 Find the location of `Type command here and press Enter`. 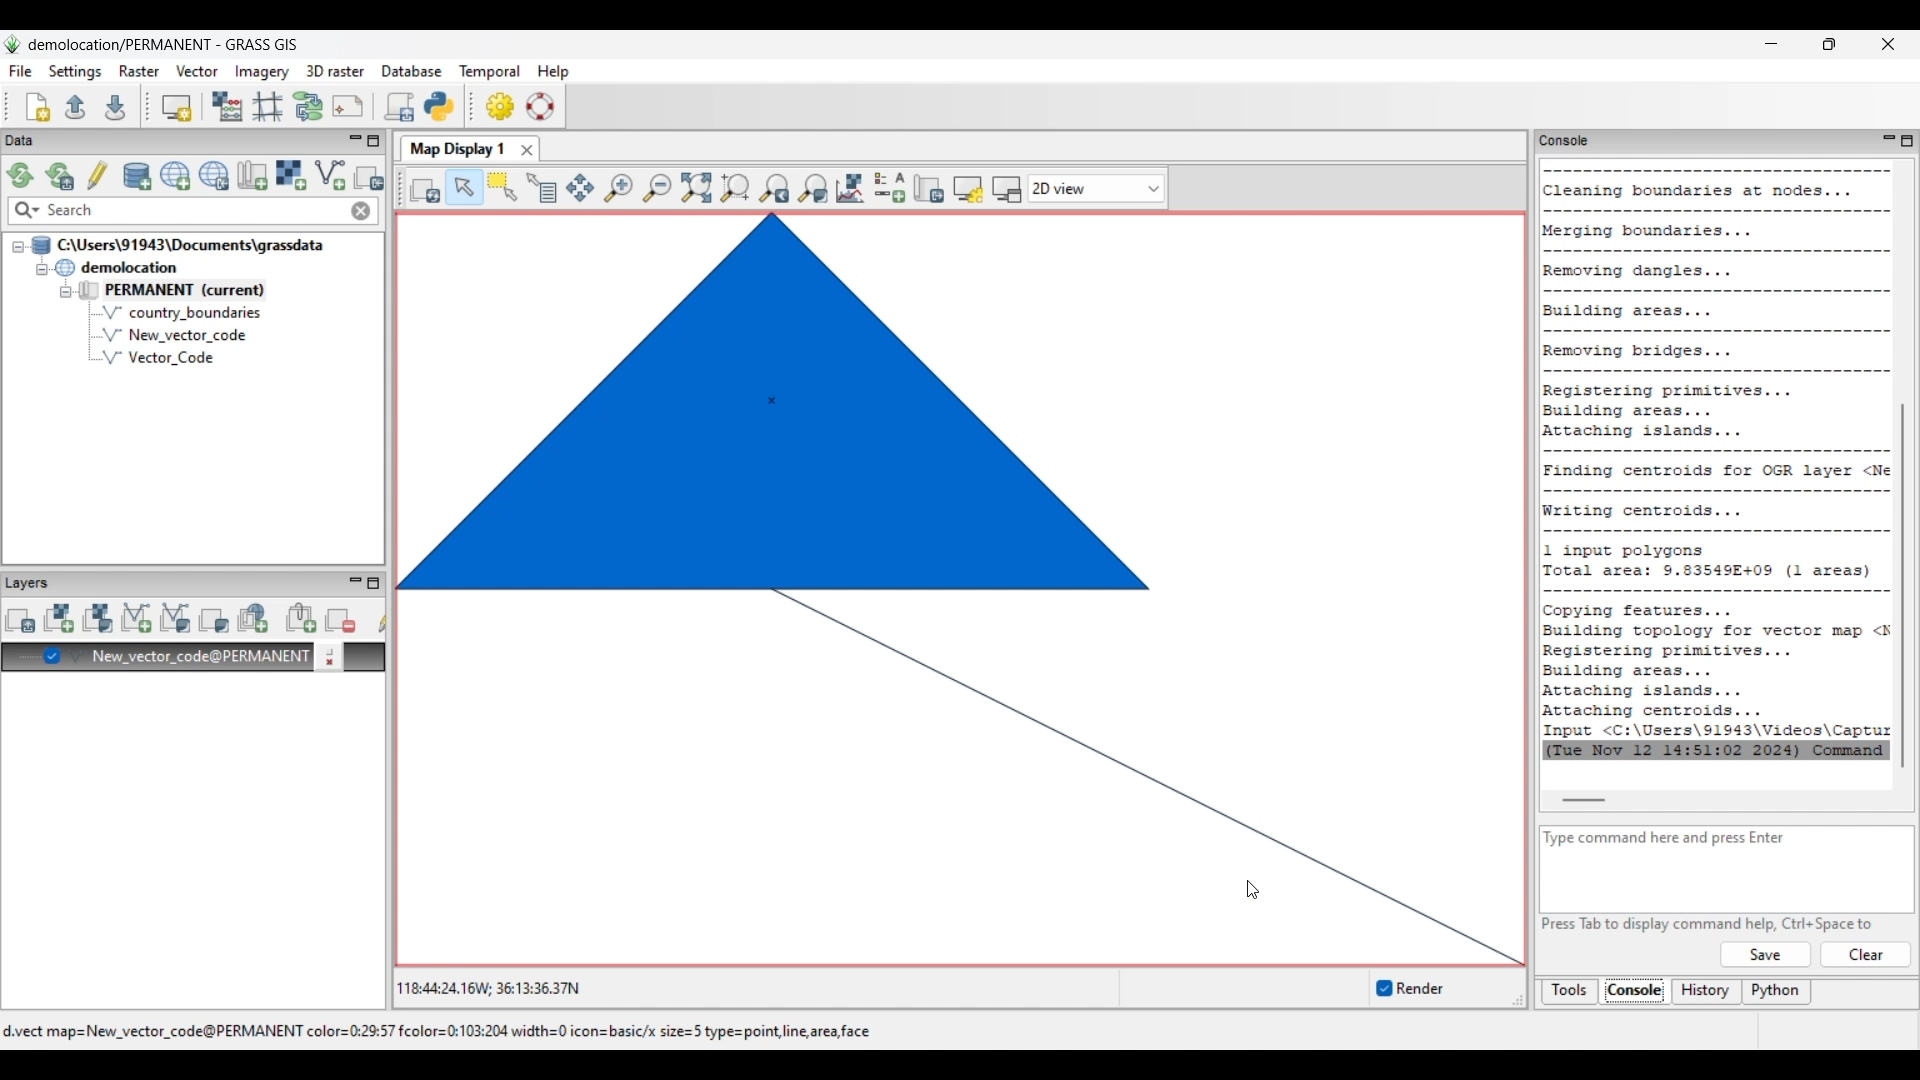

Type command here and press Enter is located at coordinates (1678, 838).